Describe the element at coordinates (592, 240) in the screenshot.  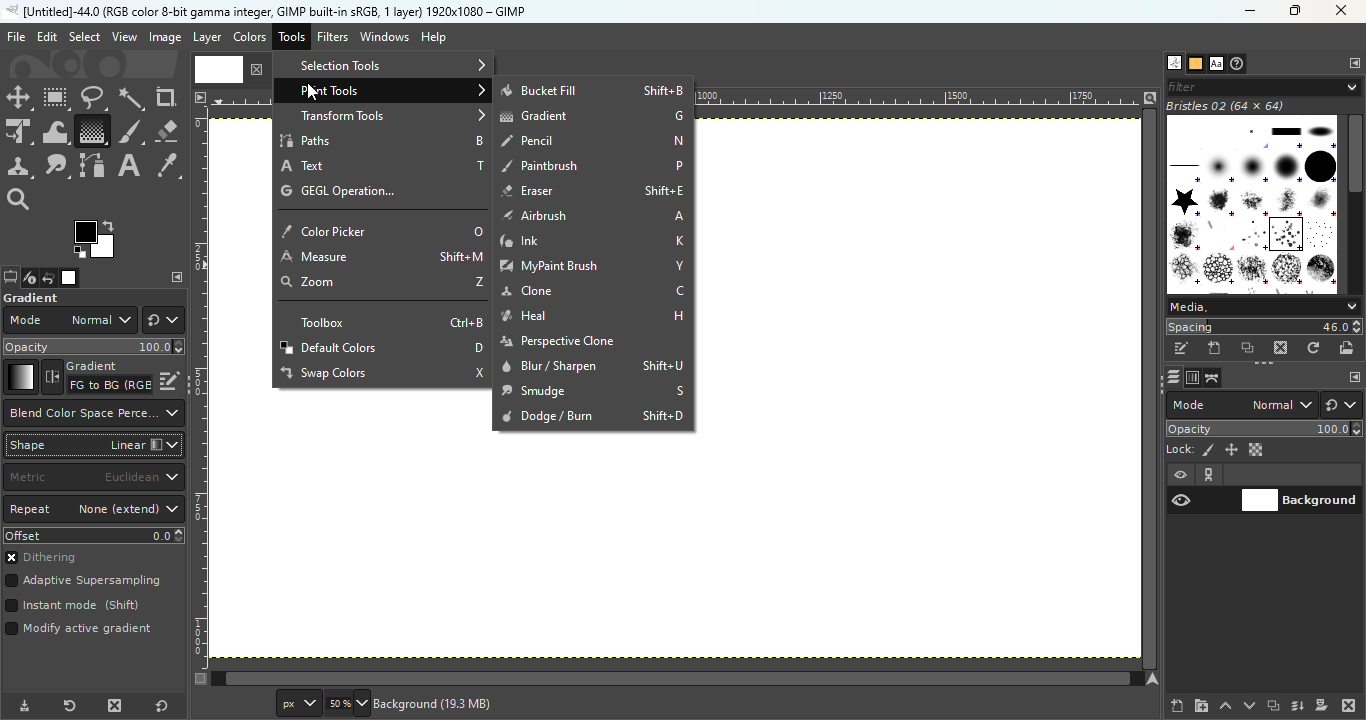
I see `Ink` at that location.